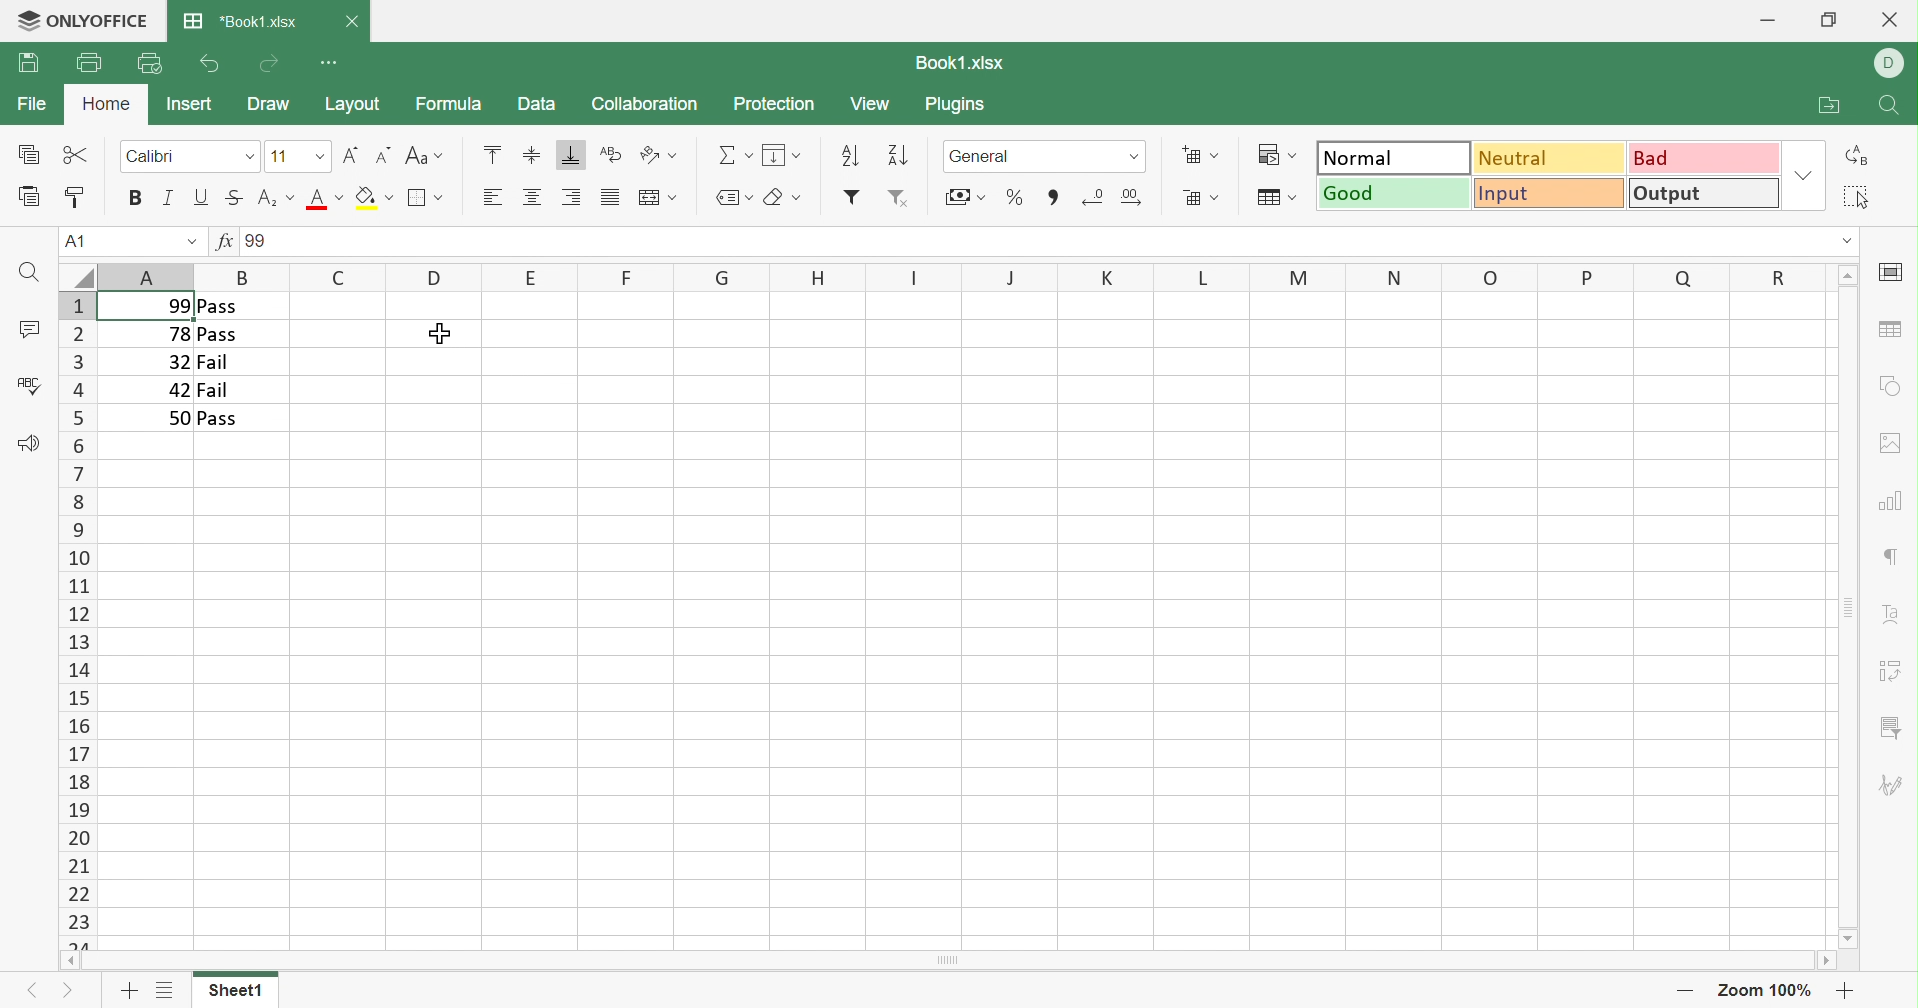 Image resolution: width=1918 pixels, height=1008 pixels. I want to click on Image settings, so click(1894, 441).